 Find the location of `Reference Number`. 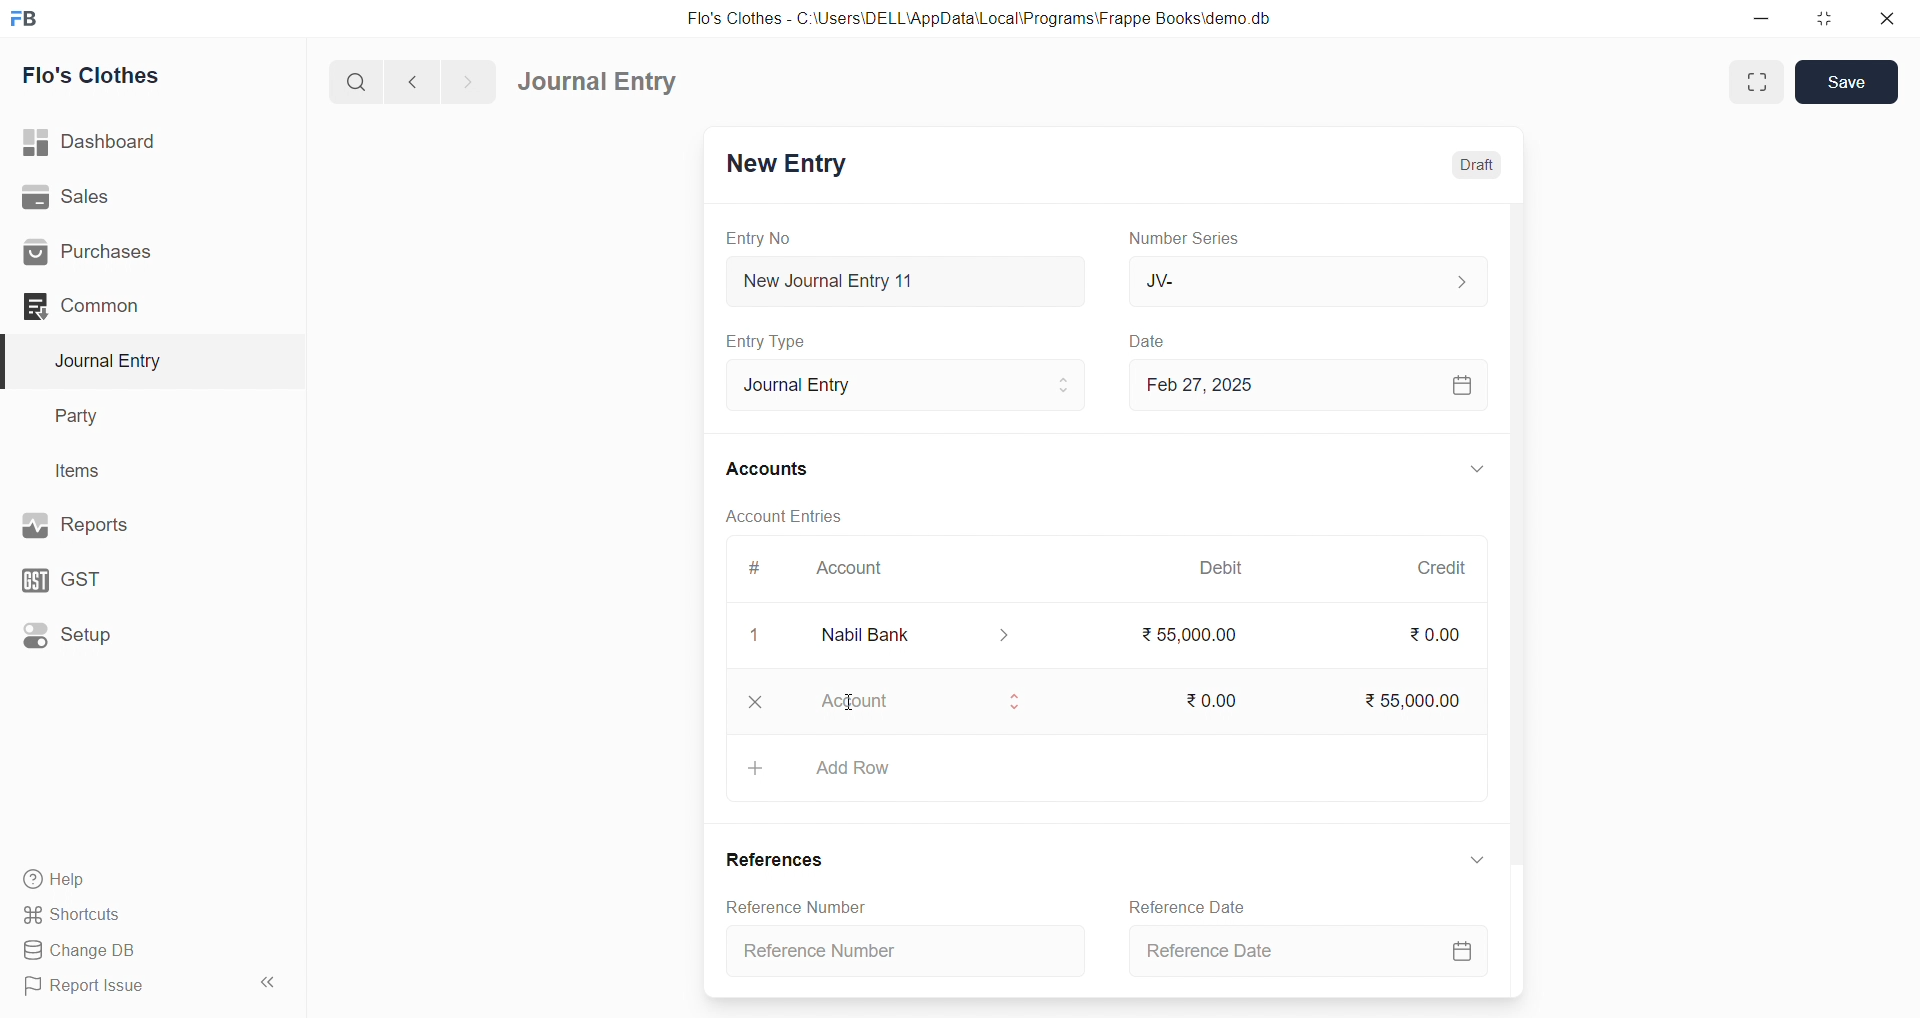

Reference Number is located at coordinates (905, 948).